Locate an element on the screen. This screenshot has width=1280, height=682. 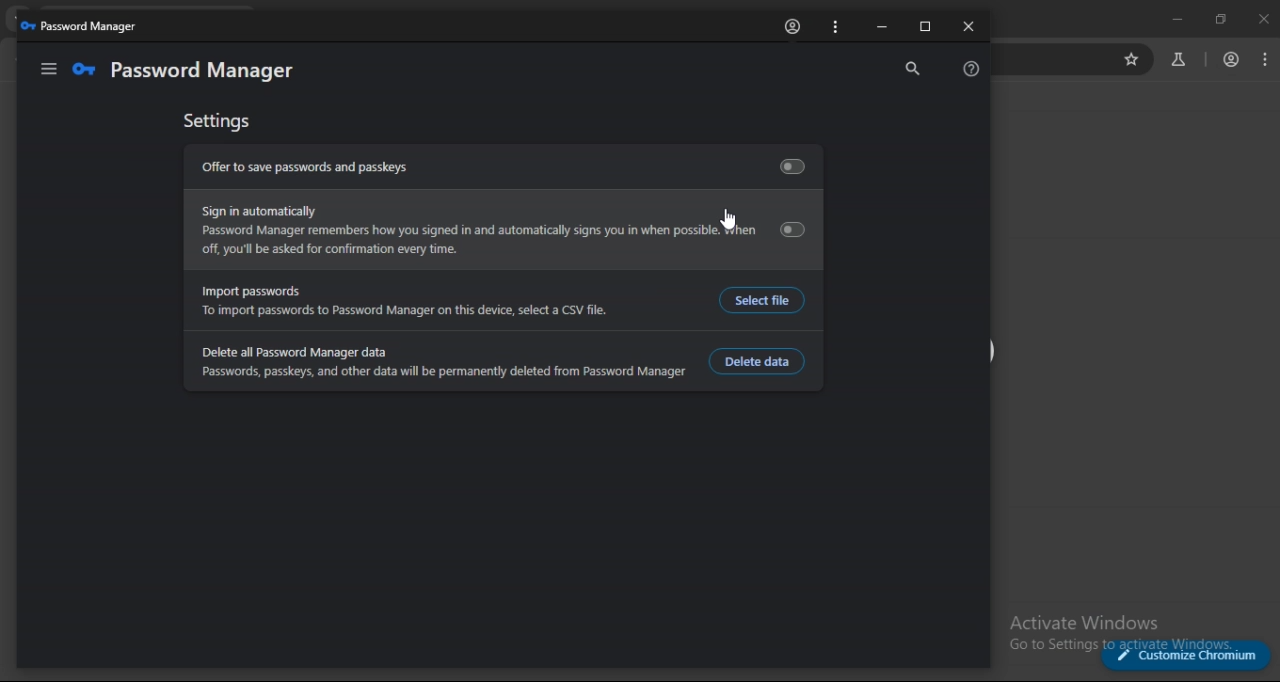
account is located at coordinates (794, 26).